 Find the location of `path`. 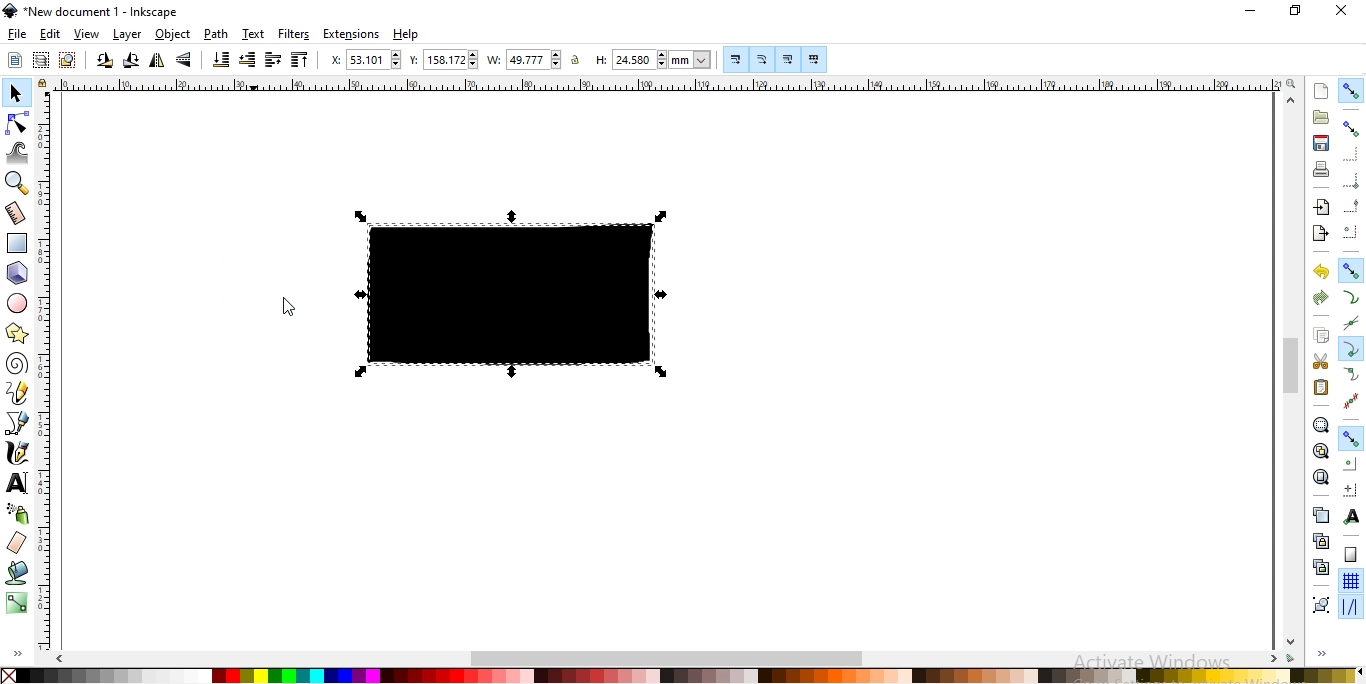

path is located at coordinates (217, 31).